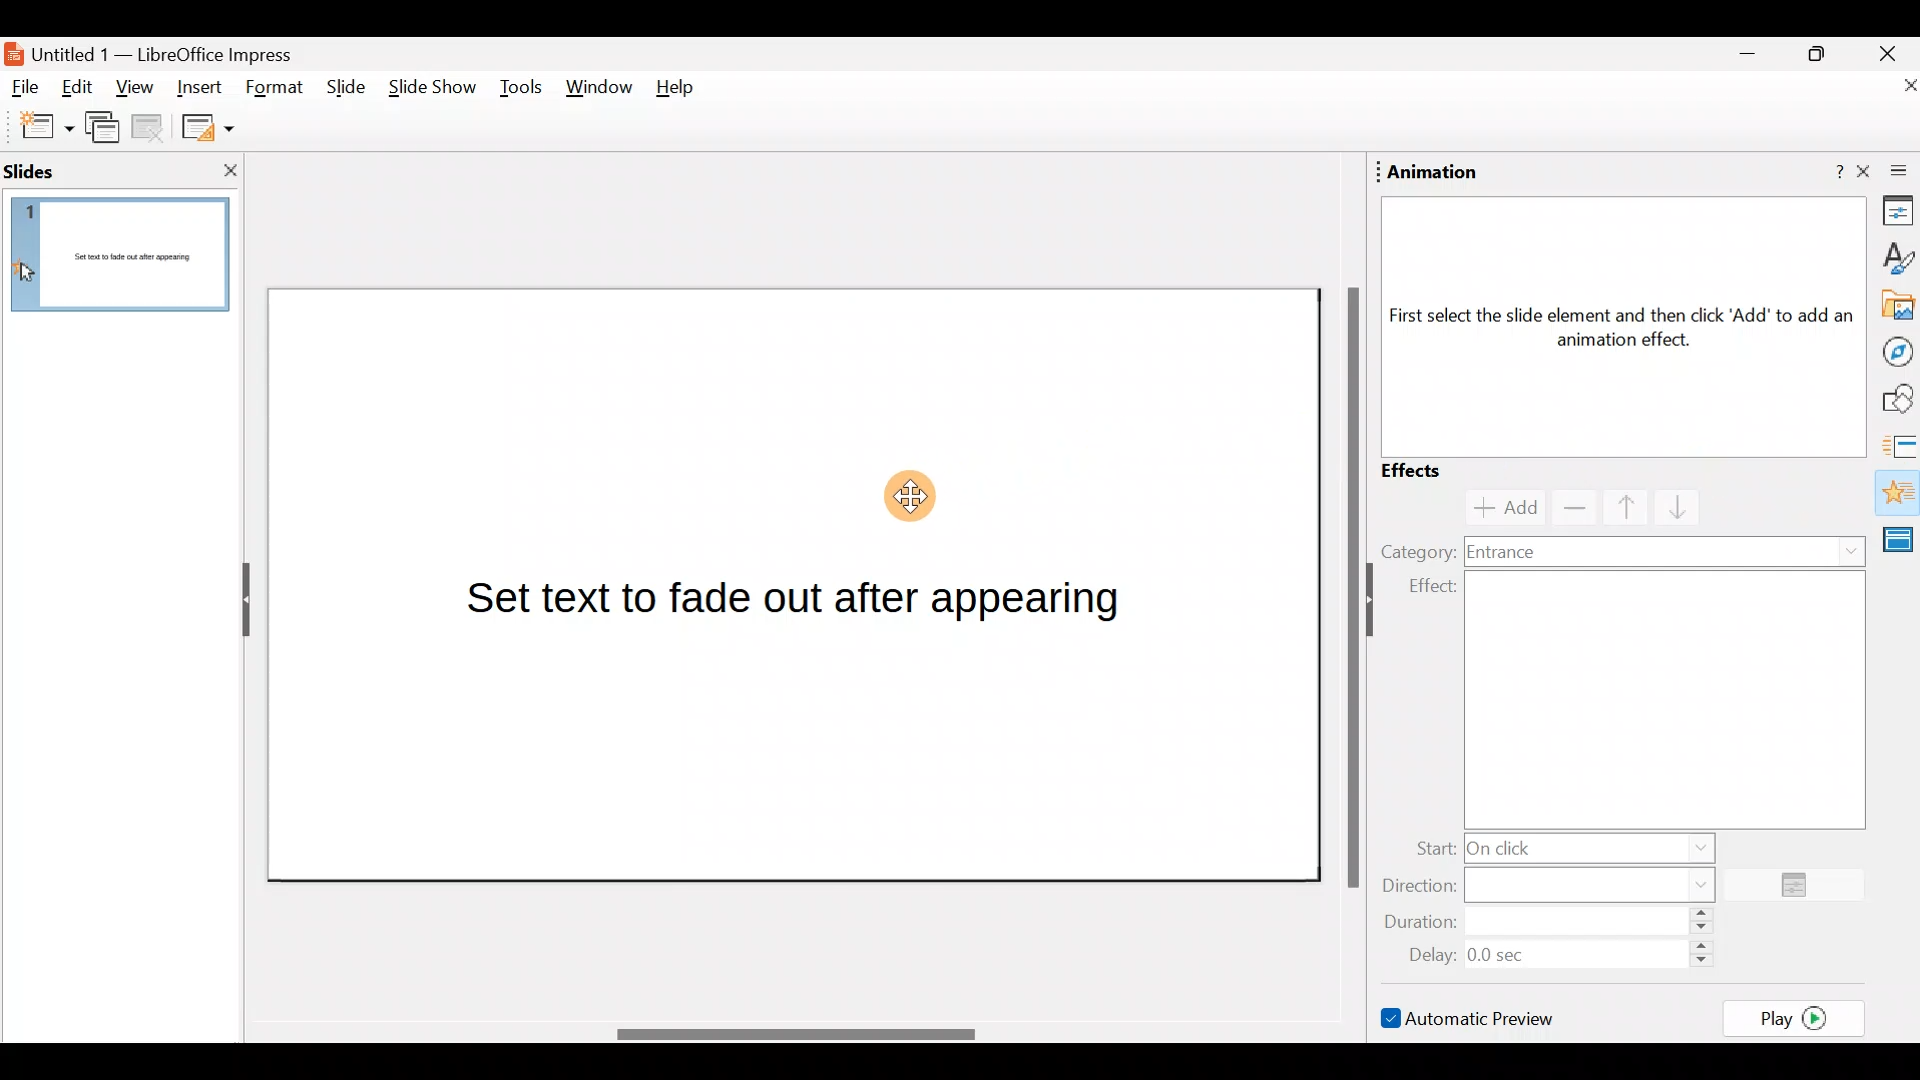  Describe the element at coordinates (134, 93) in the screenshot. I see `View` at that location.